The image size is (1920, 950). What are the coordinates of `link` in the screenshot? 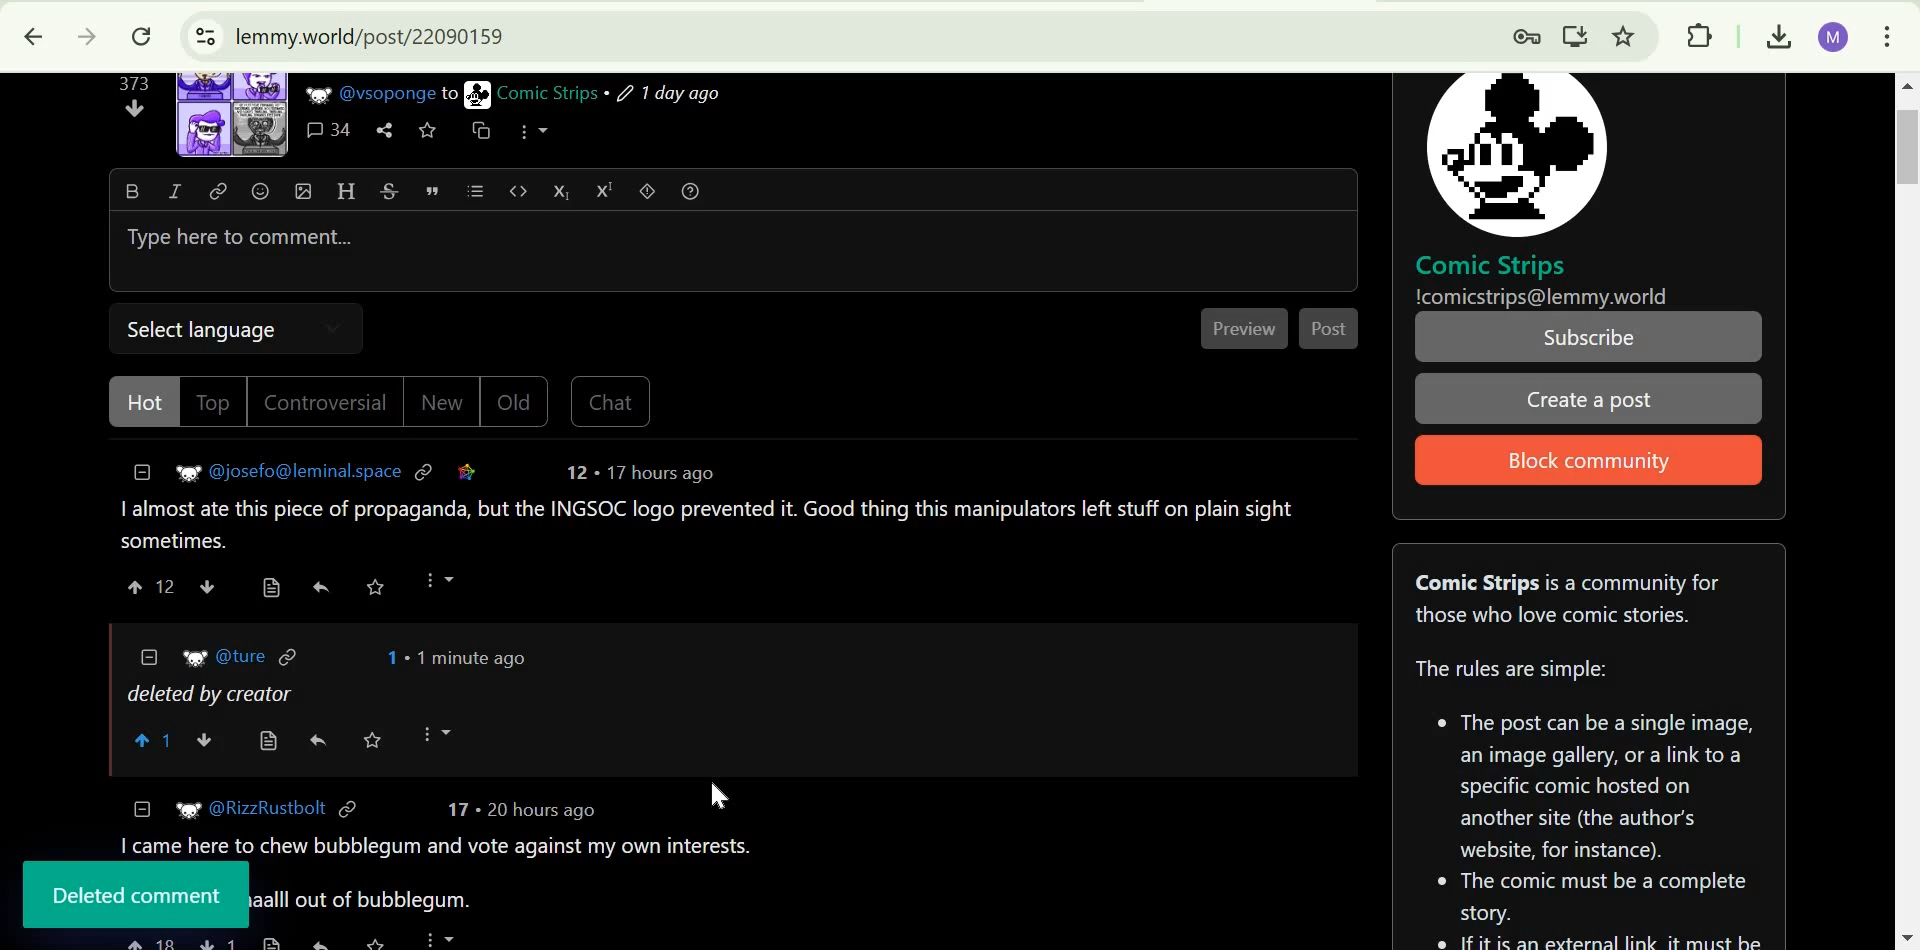 It's located at (467, 471).